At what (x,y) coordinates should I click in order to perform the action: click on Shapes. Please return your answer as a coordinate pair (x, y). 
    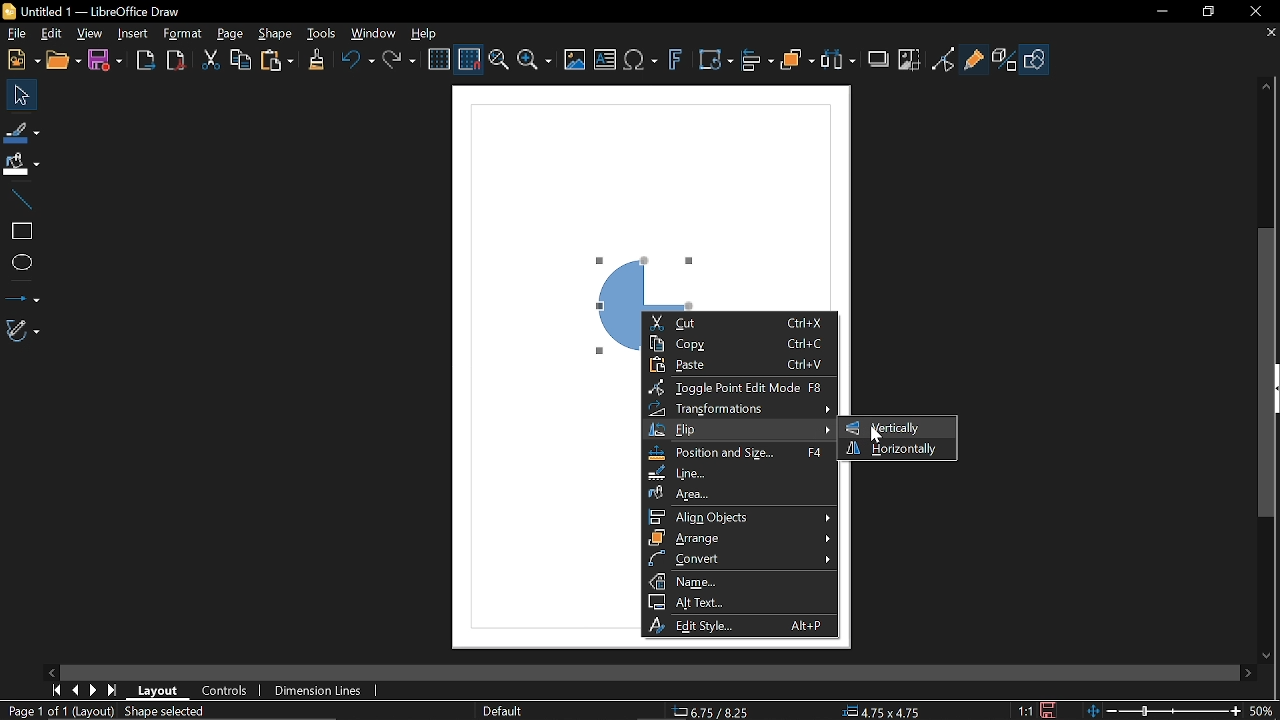
    Looking at the image, I should click on (1036, 60).